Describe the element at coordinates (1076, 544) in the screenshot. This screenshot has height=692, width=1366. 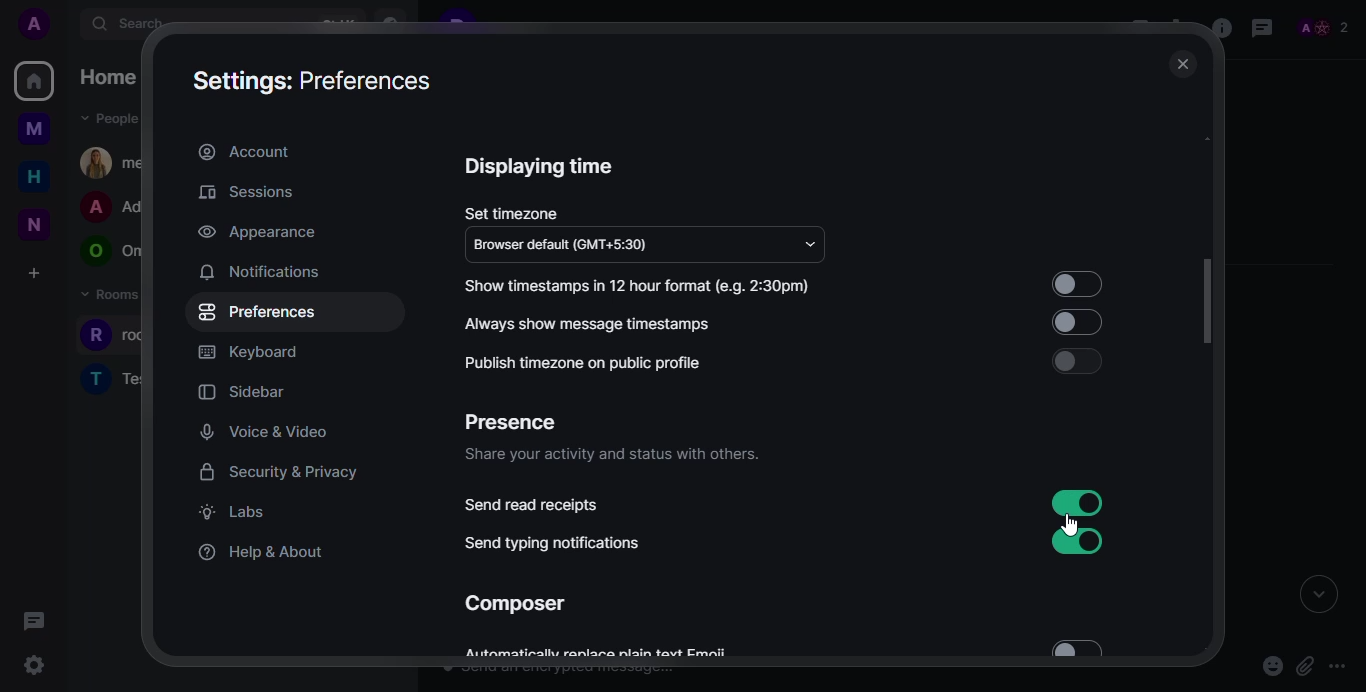
I see `enabled` at that location.